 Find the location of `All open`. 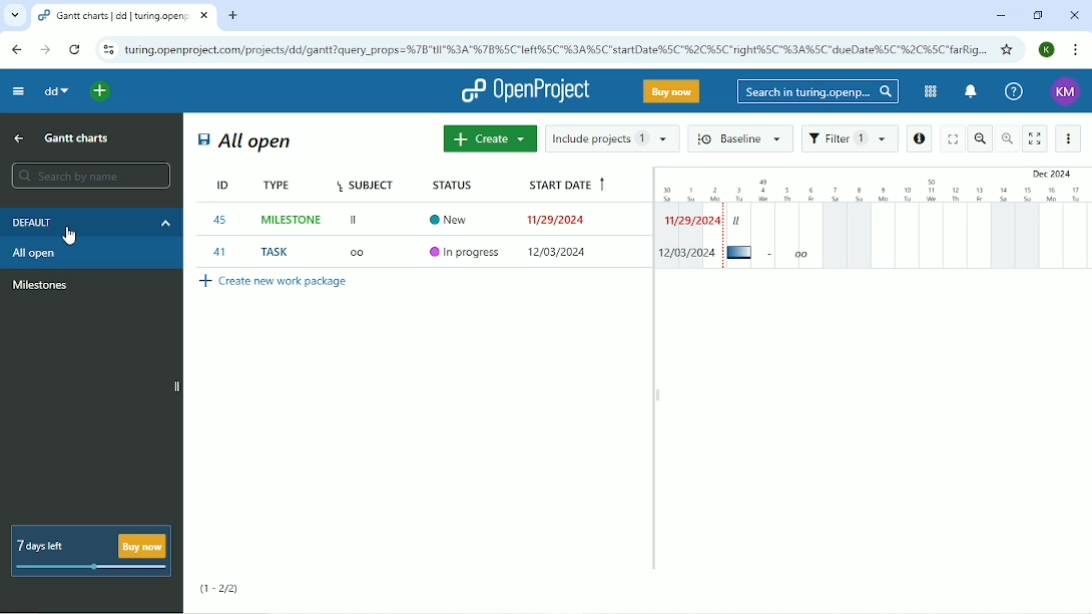

All open is located at coordinates (40, 253).